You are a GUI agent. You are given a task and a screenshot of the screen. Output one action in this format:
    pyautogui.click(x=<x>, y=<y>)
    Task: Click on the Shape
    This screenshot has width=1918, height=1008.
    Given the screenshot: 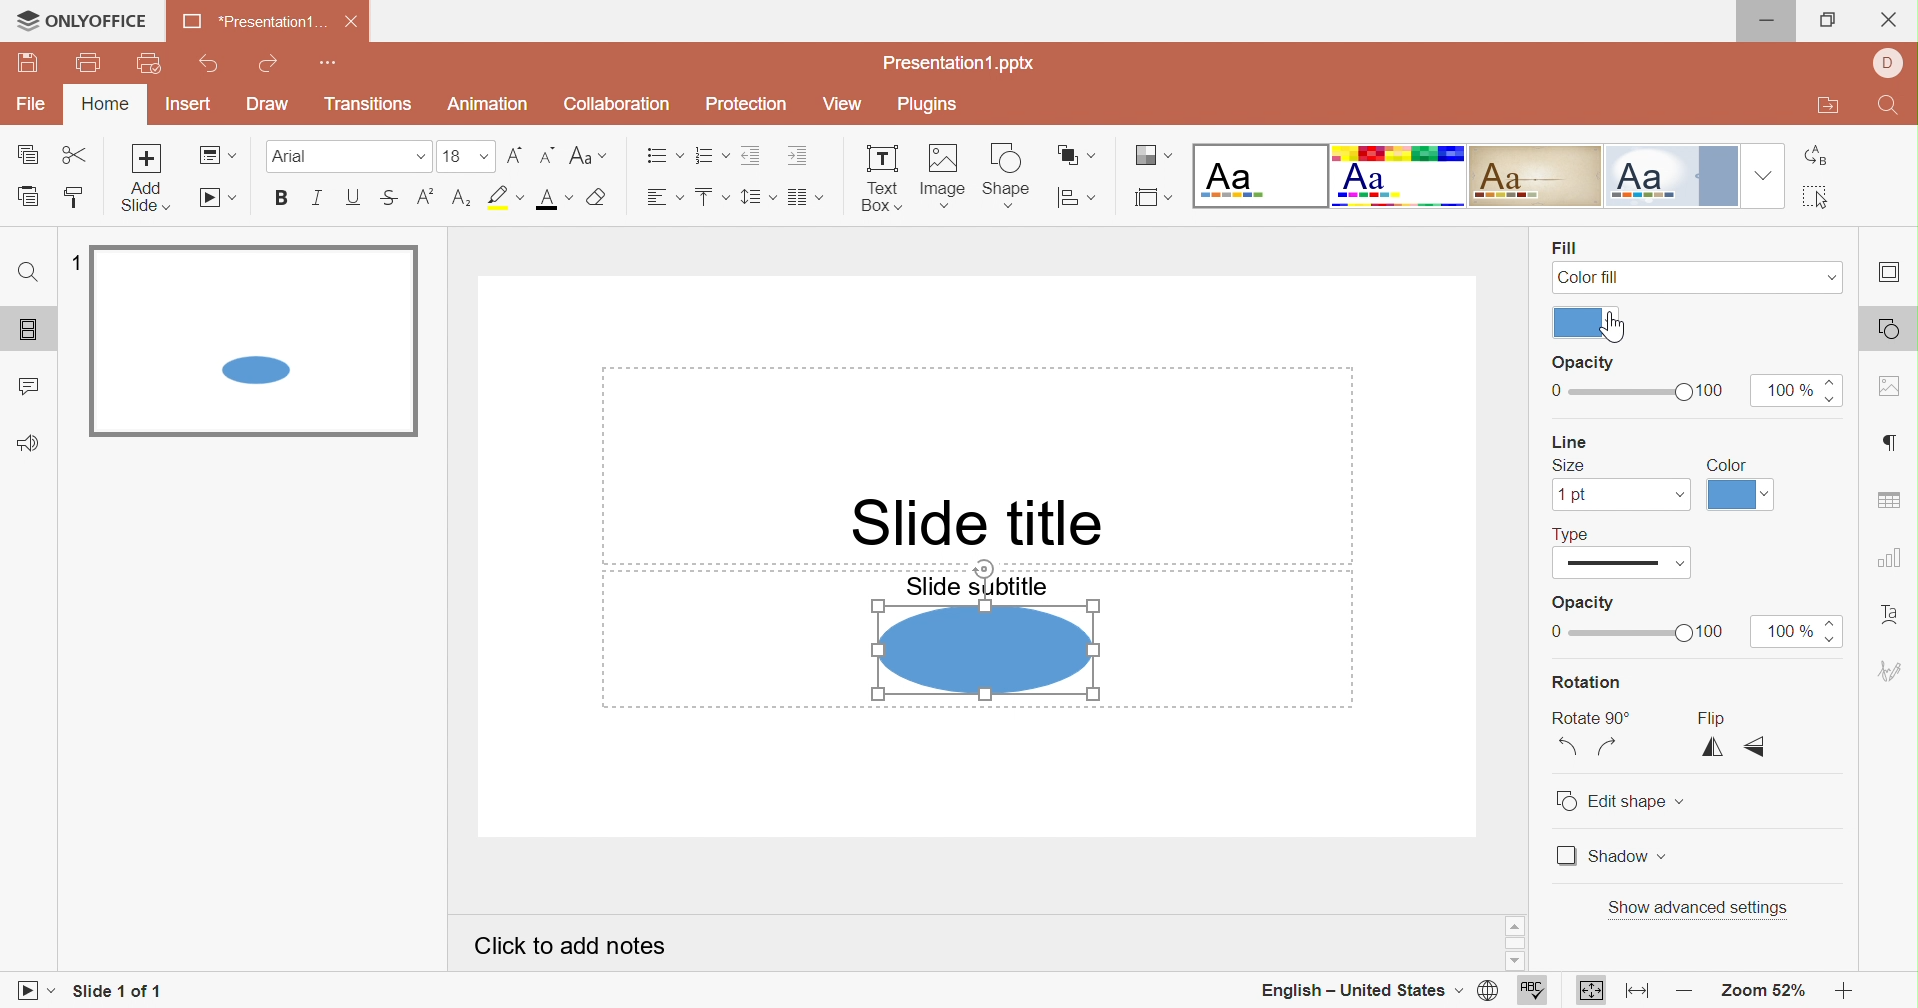 What is the action you would take?
    pyautogui.click(x=984, y=651)
    